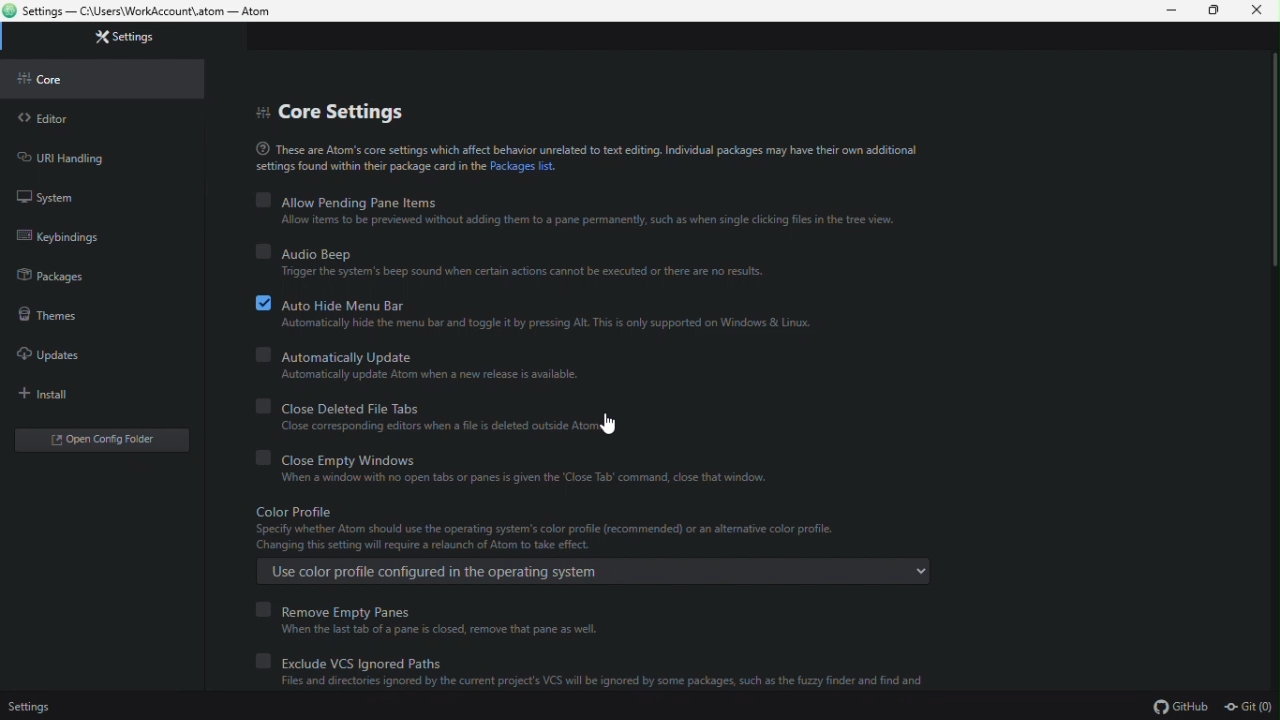 The height and width of the screenshot is (720, 1280). Describe the element at coordinates (548, 528) in the screenshot. I see `Color profile Specify whether Atom should use the operating system's color profile (recommended) or an alternative color profile. Changing this setting will require a relaunch of Atom to take effect.` at that location.